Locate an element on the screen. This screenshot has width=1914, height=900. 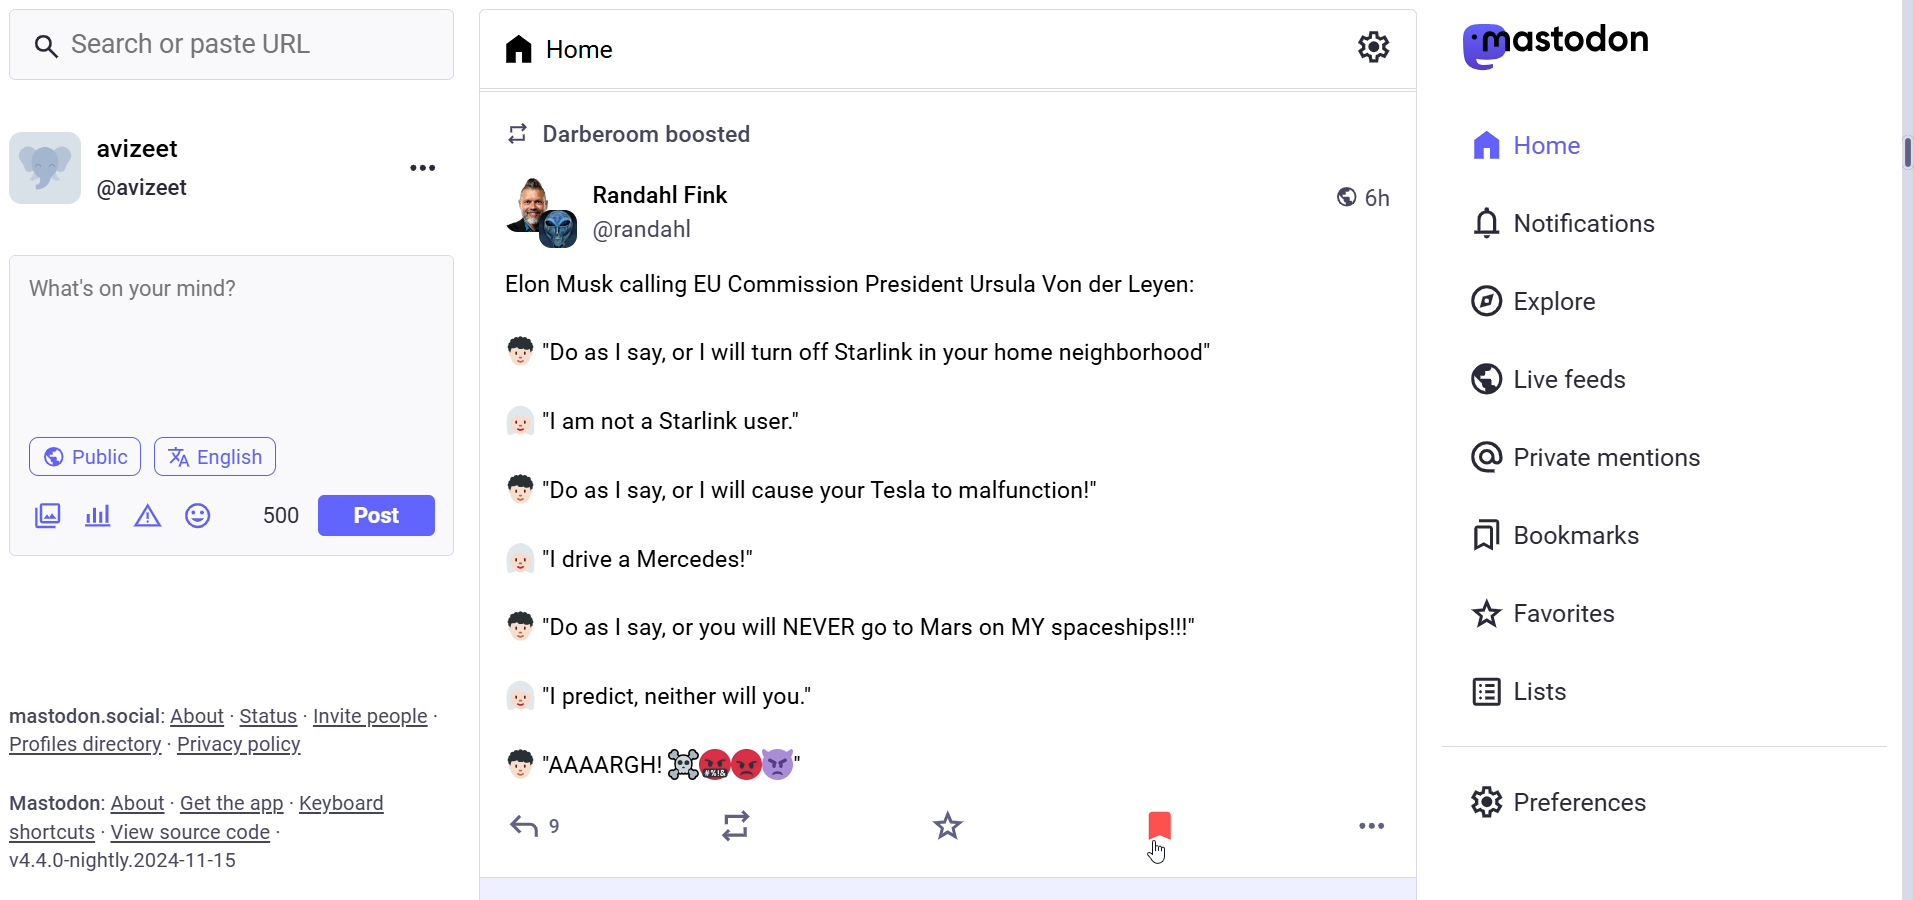
Add Images is located at coordinates (45, 516).